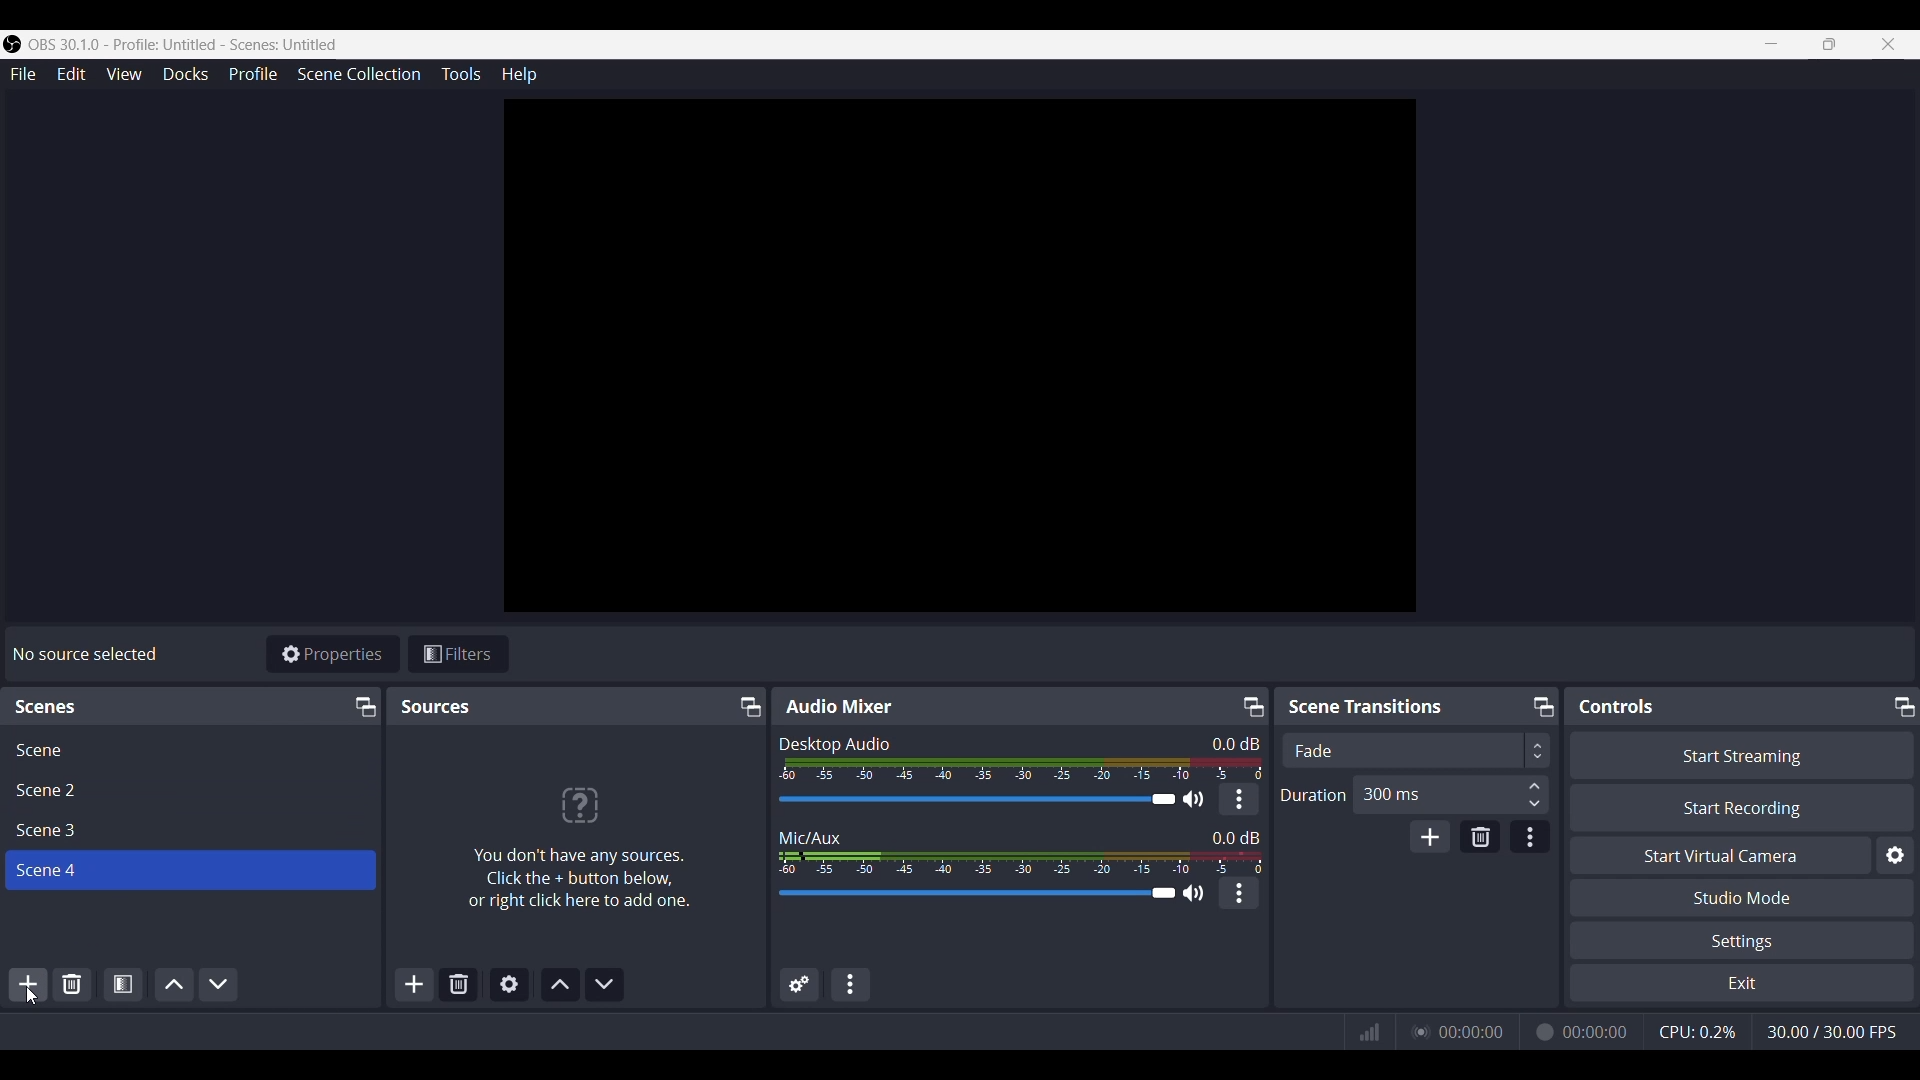 This screenshot has width=1920, height=1080. I want to click on Remove selected scene, so click(72, 984).